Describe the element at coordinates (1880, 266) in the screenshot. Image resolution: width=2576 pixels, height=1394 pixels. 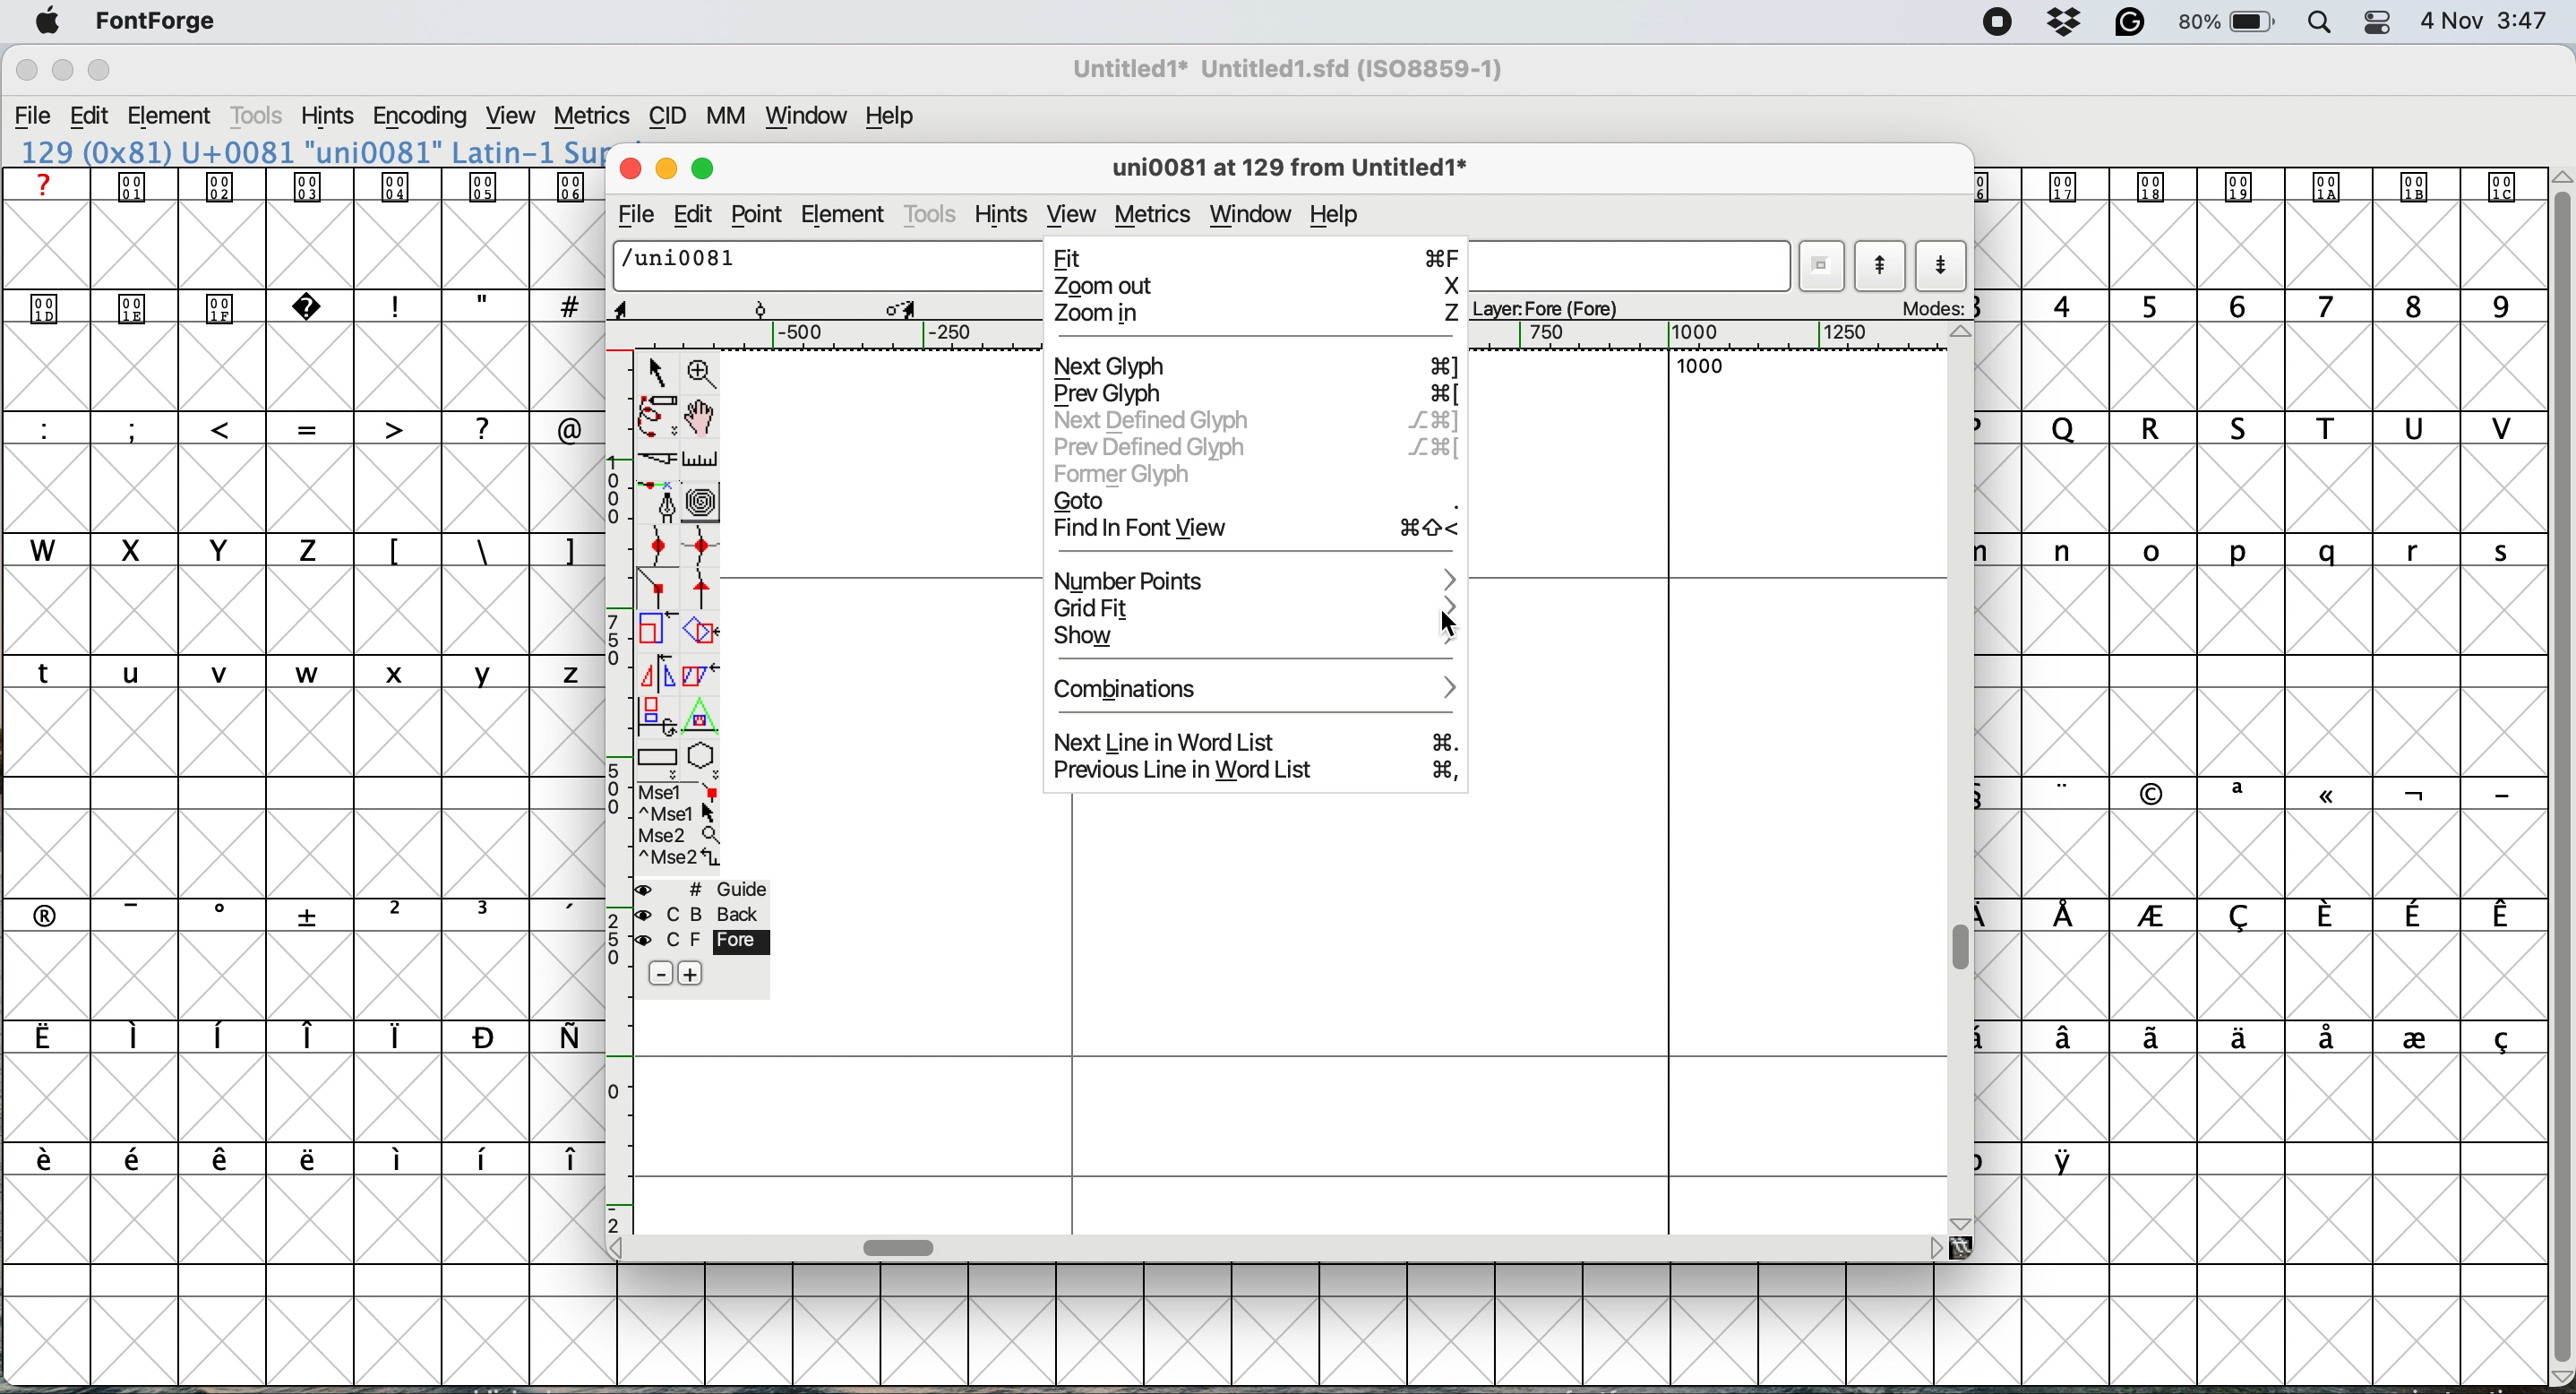
I see `show previous letter` at that location.